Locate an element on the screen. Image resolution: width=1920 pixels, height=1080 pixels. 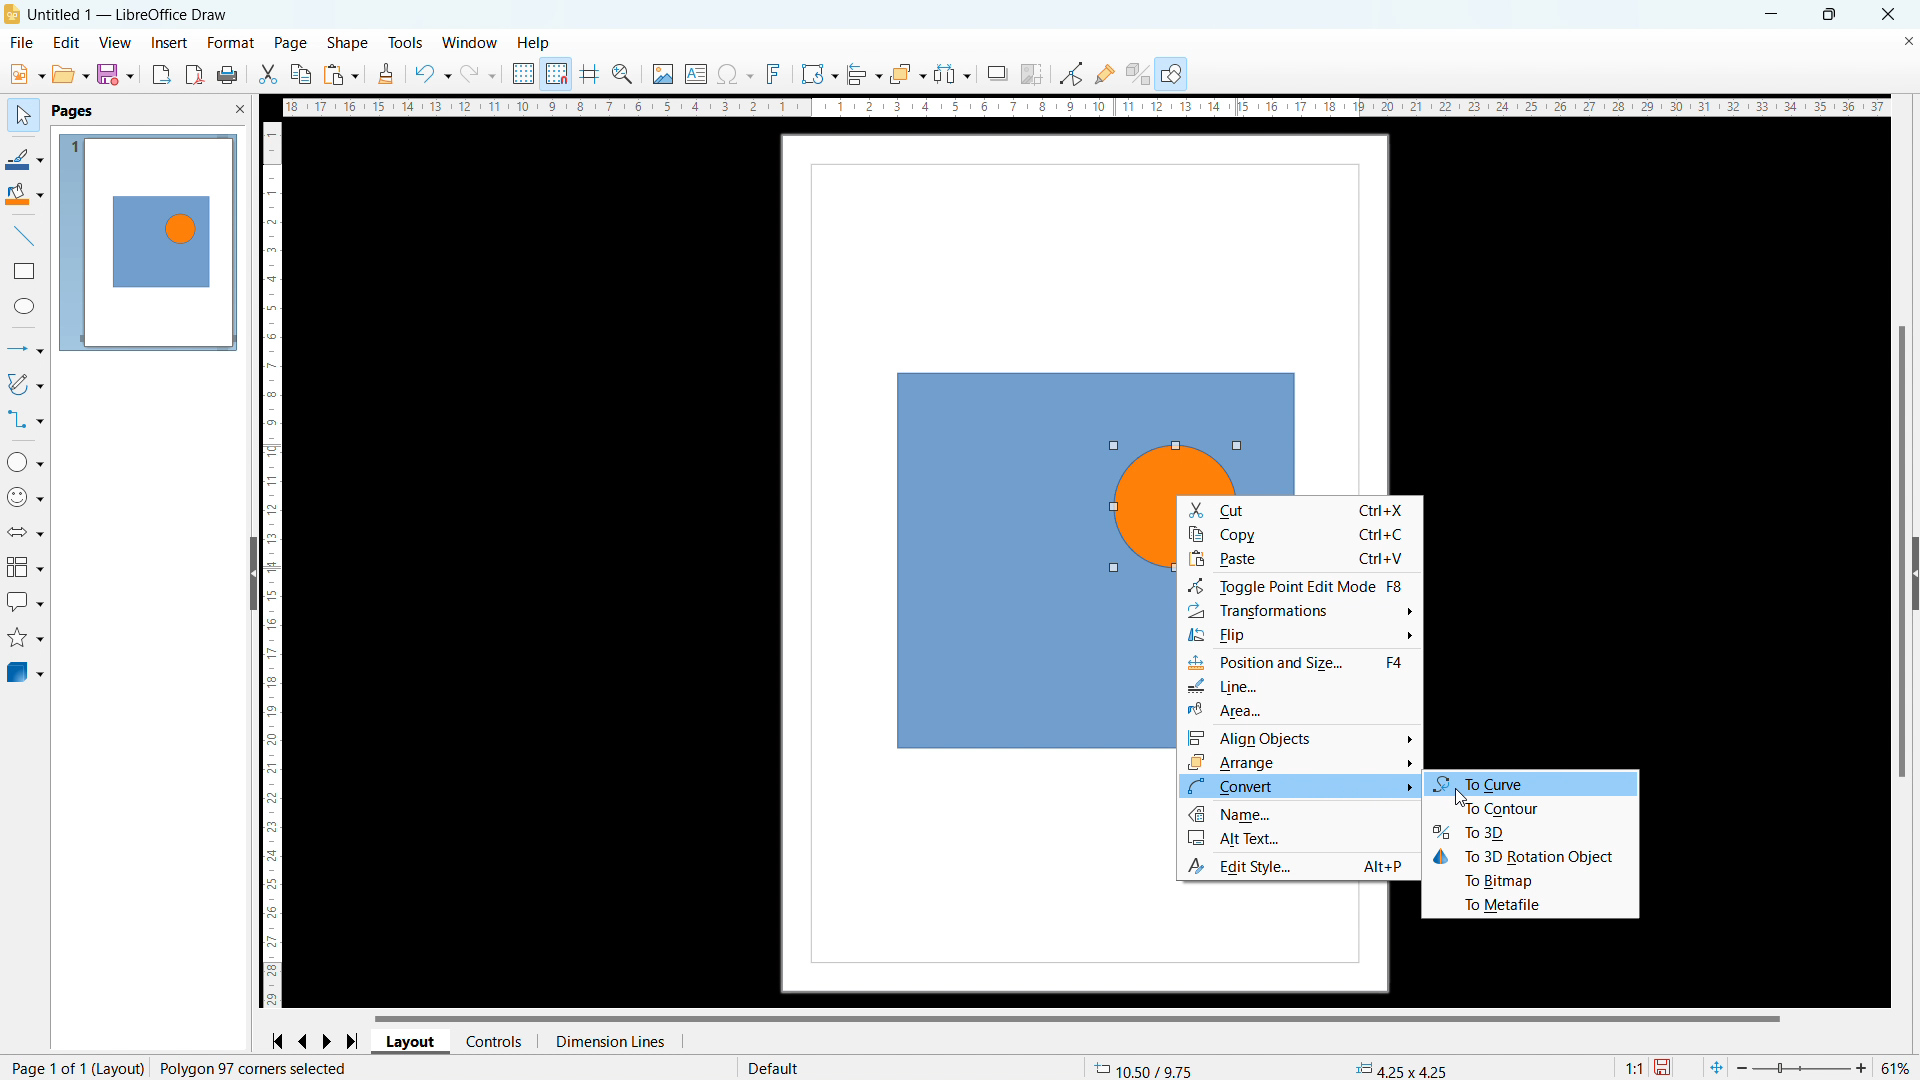
Edit Style is located at coordinates (1294, 864).